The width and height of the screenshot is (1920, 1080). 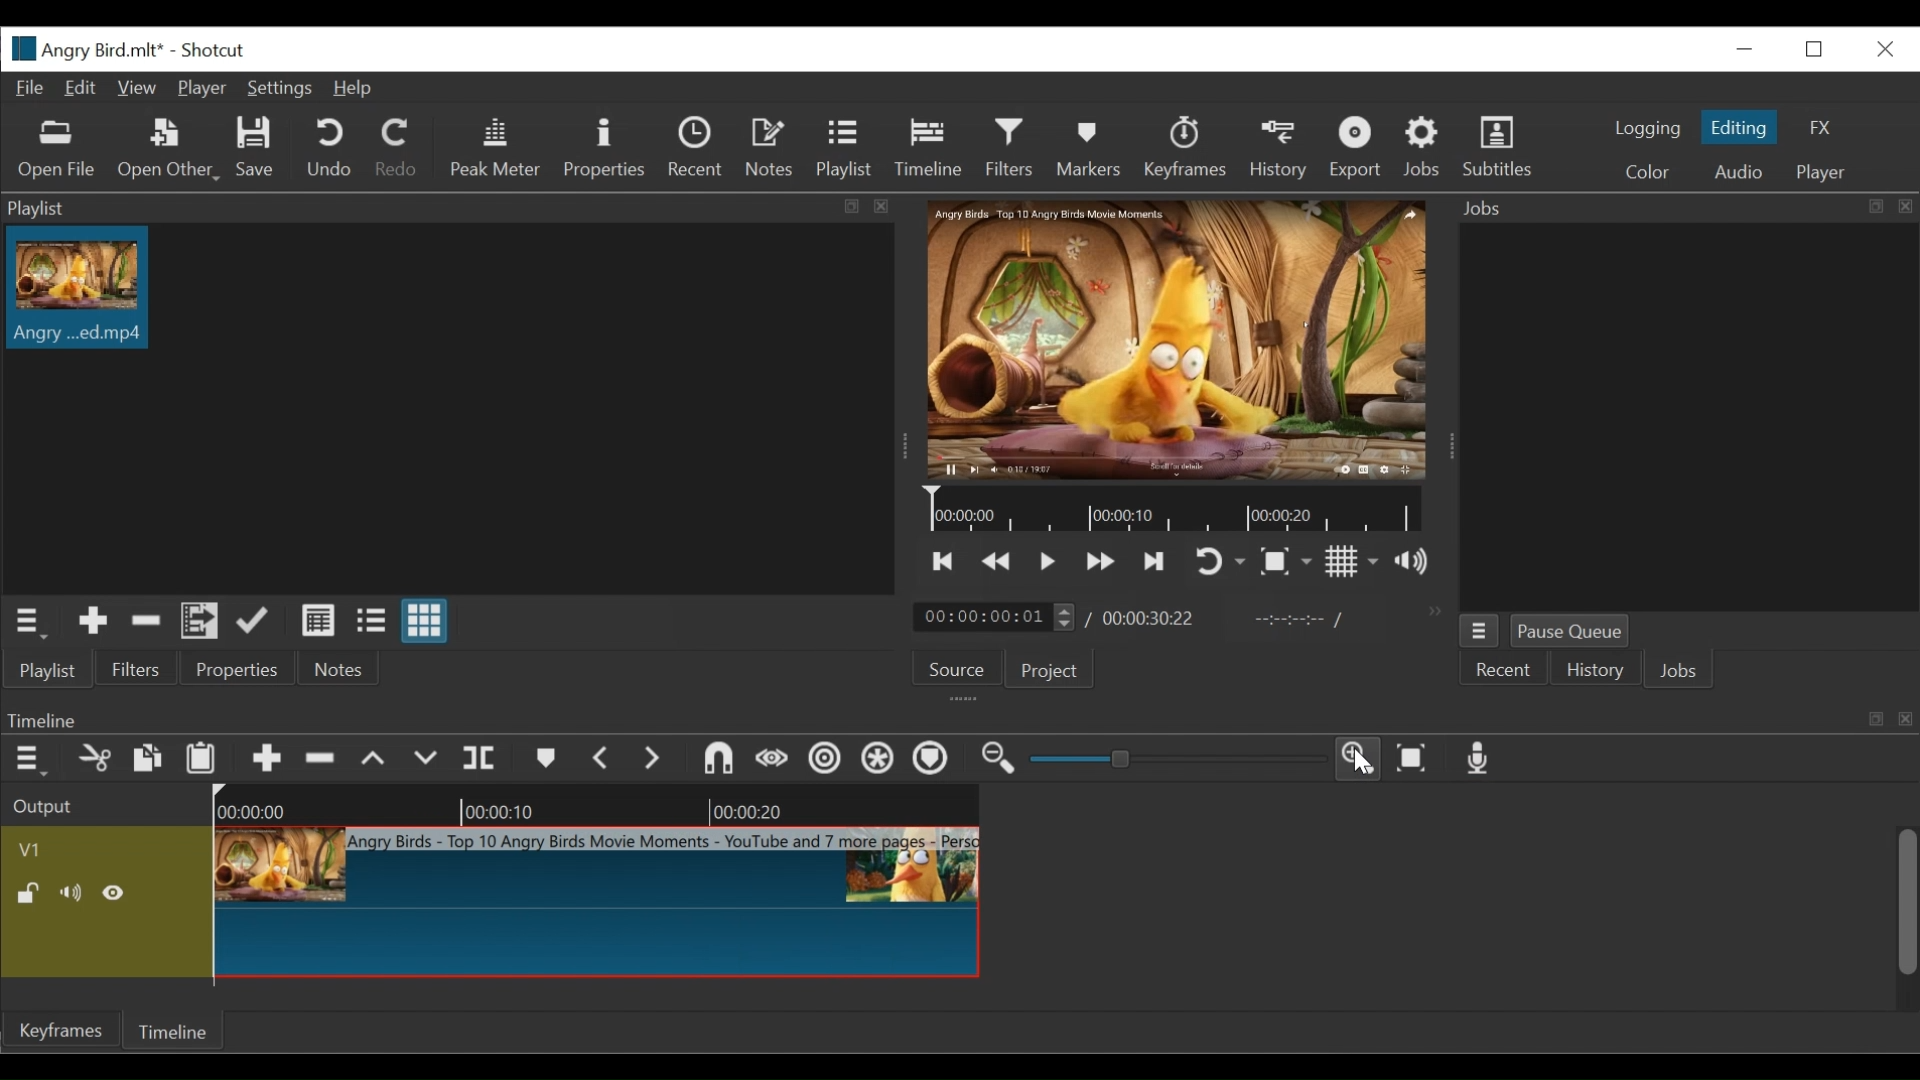 I want to click on Subtitles, so click(x=1499, y=147).